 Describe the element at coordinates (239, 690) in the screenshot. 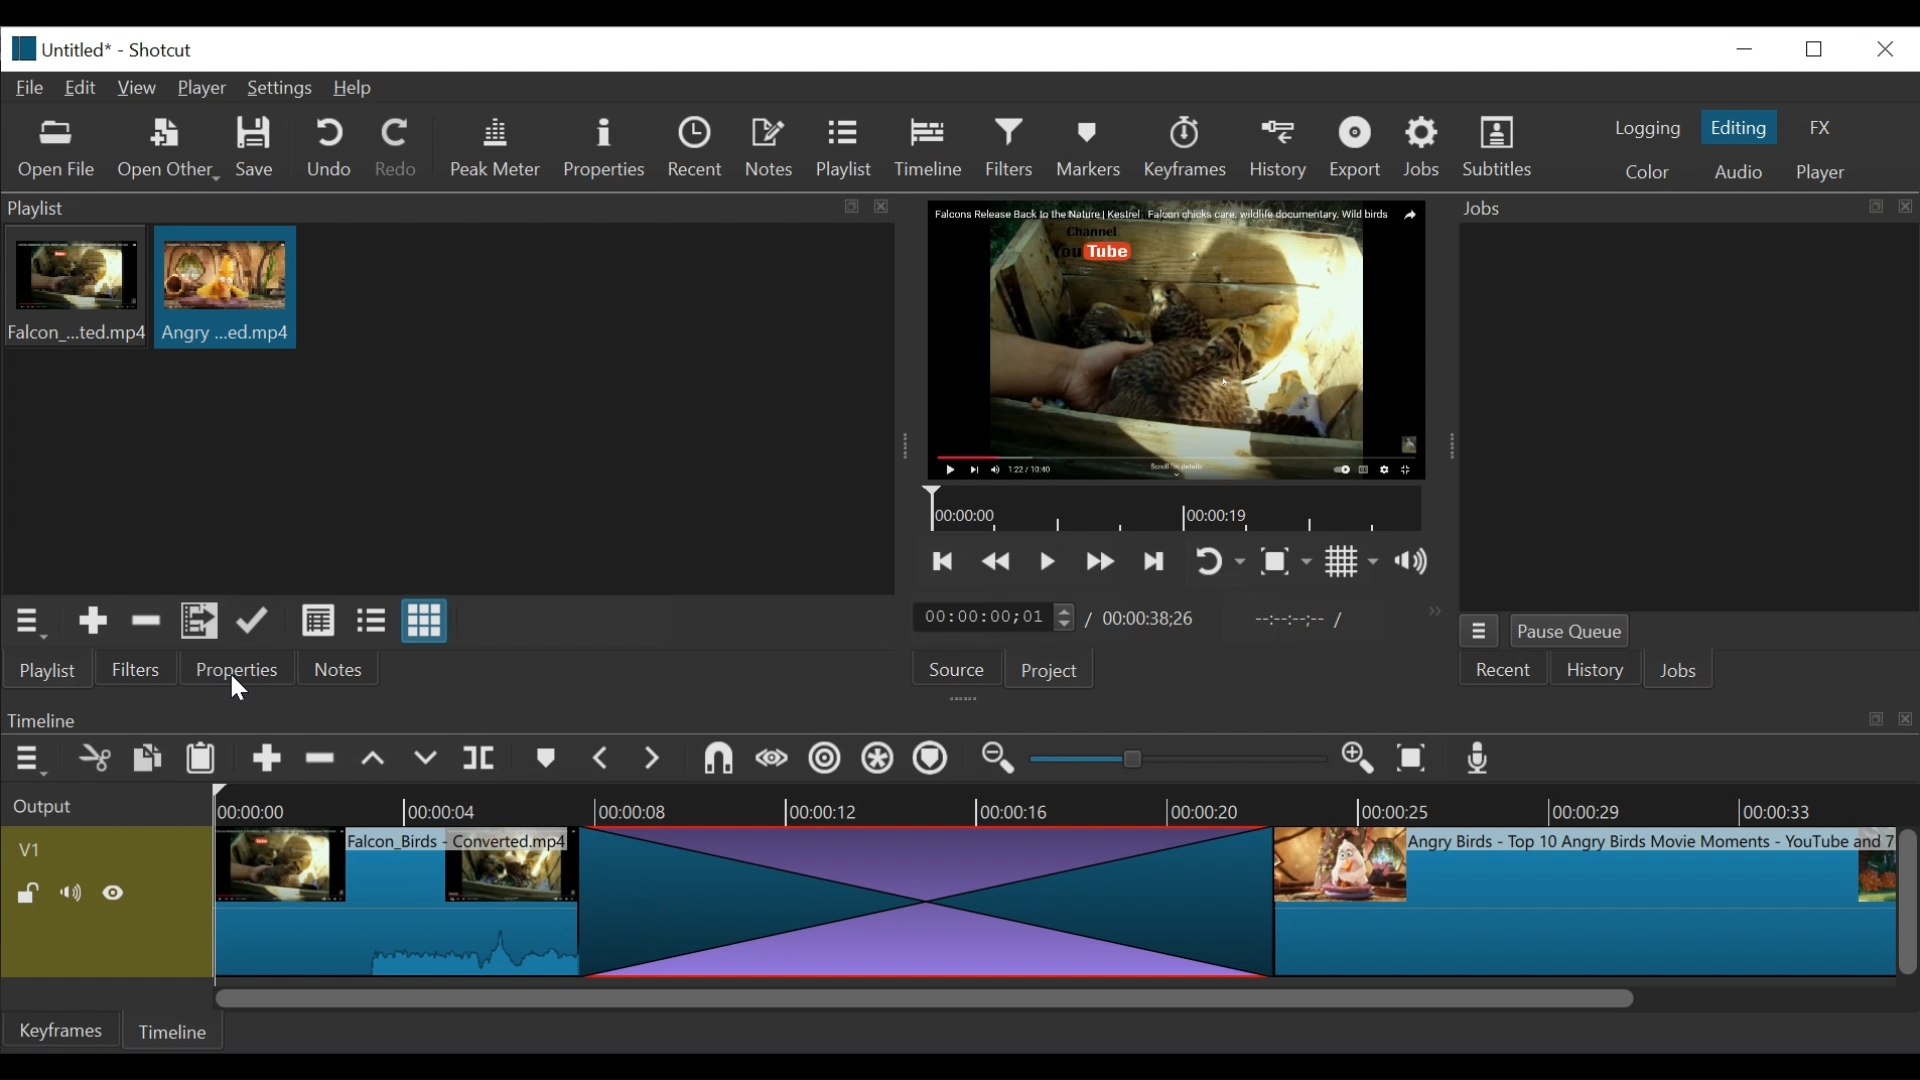

I see `cursor` at that location.